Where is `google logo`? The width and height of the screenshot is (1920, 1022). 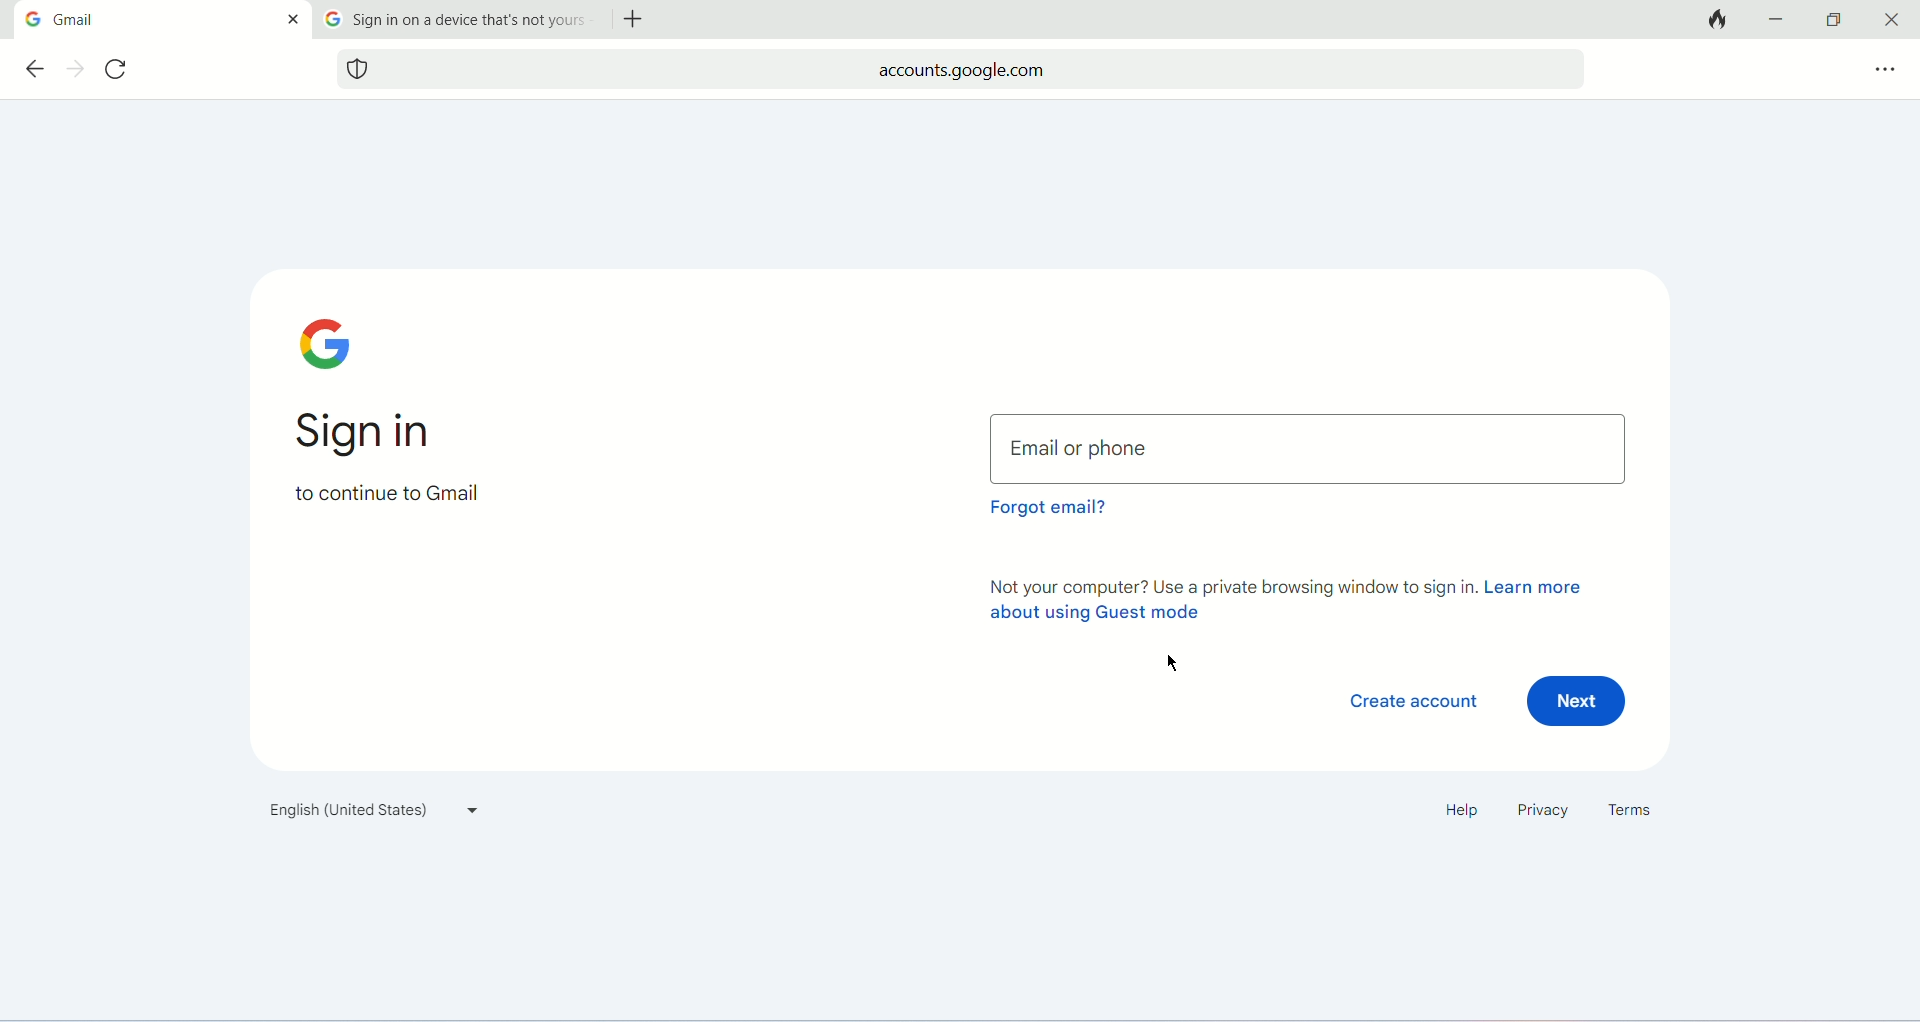 google logo is located at coordinates (333, 344).